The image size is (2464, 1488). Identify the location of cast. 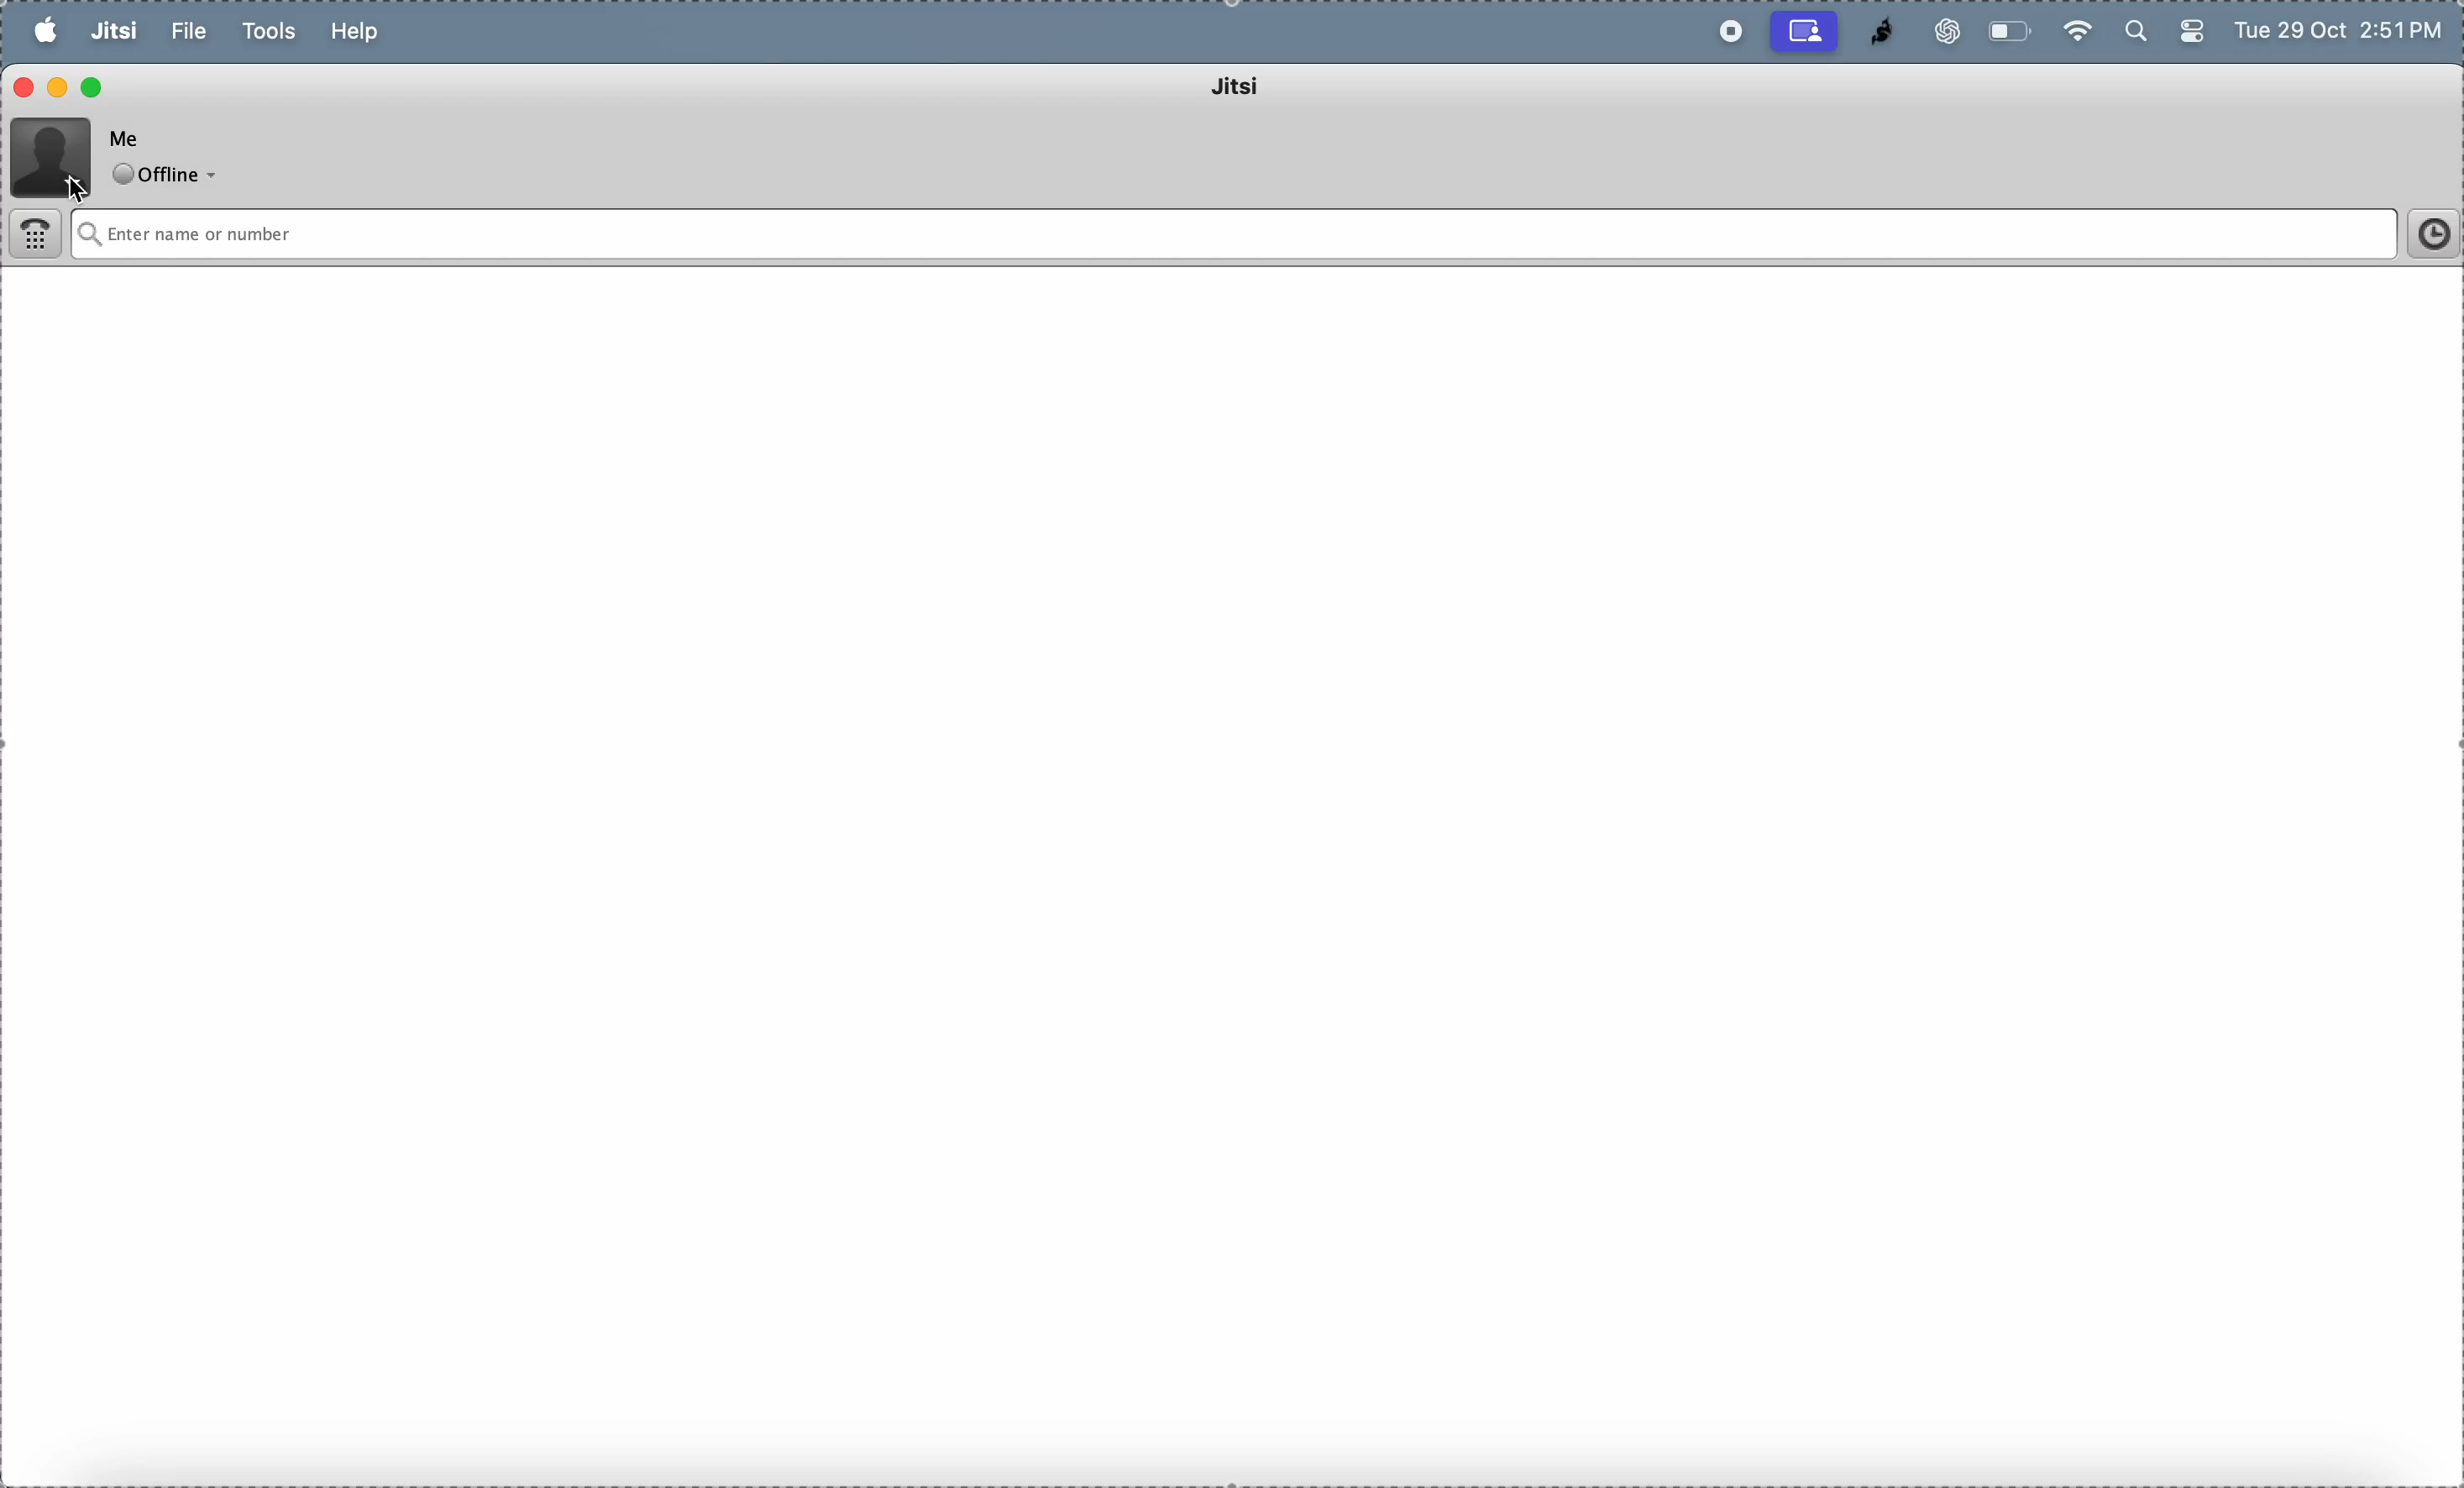
(1805, 31).